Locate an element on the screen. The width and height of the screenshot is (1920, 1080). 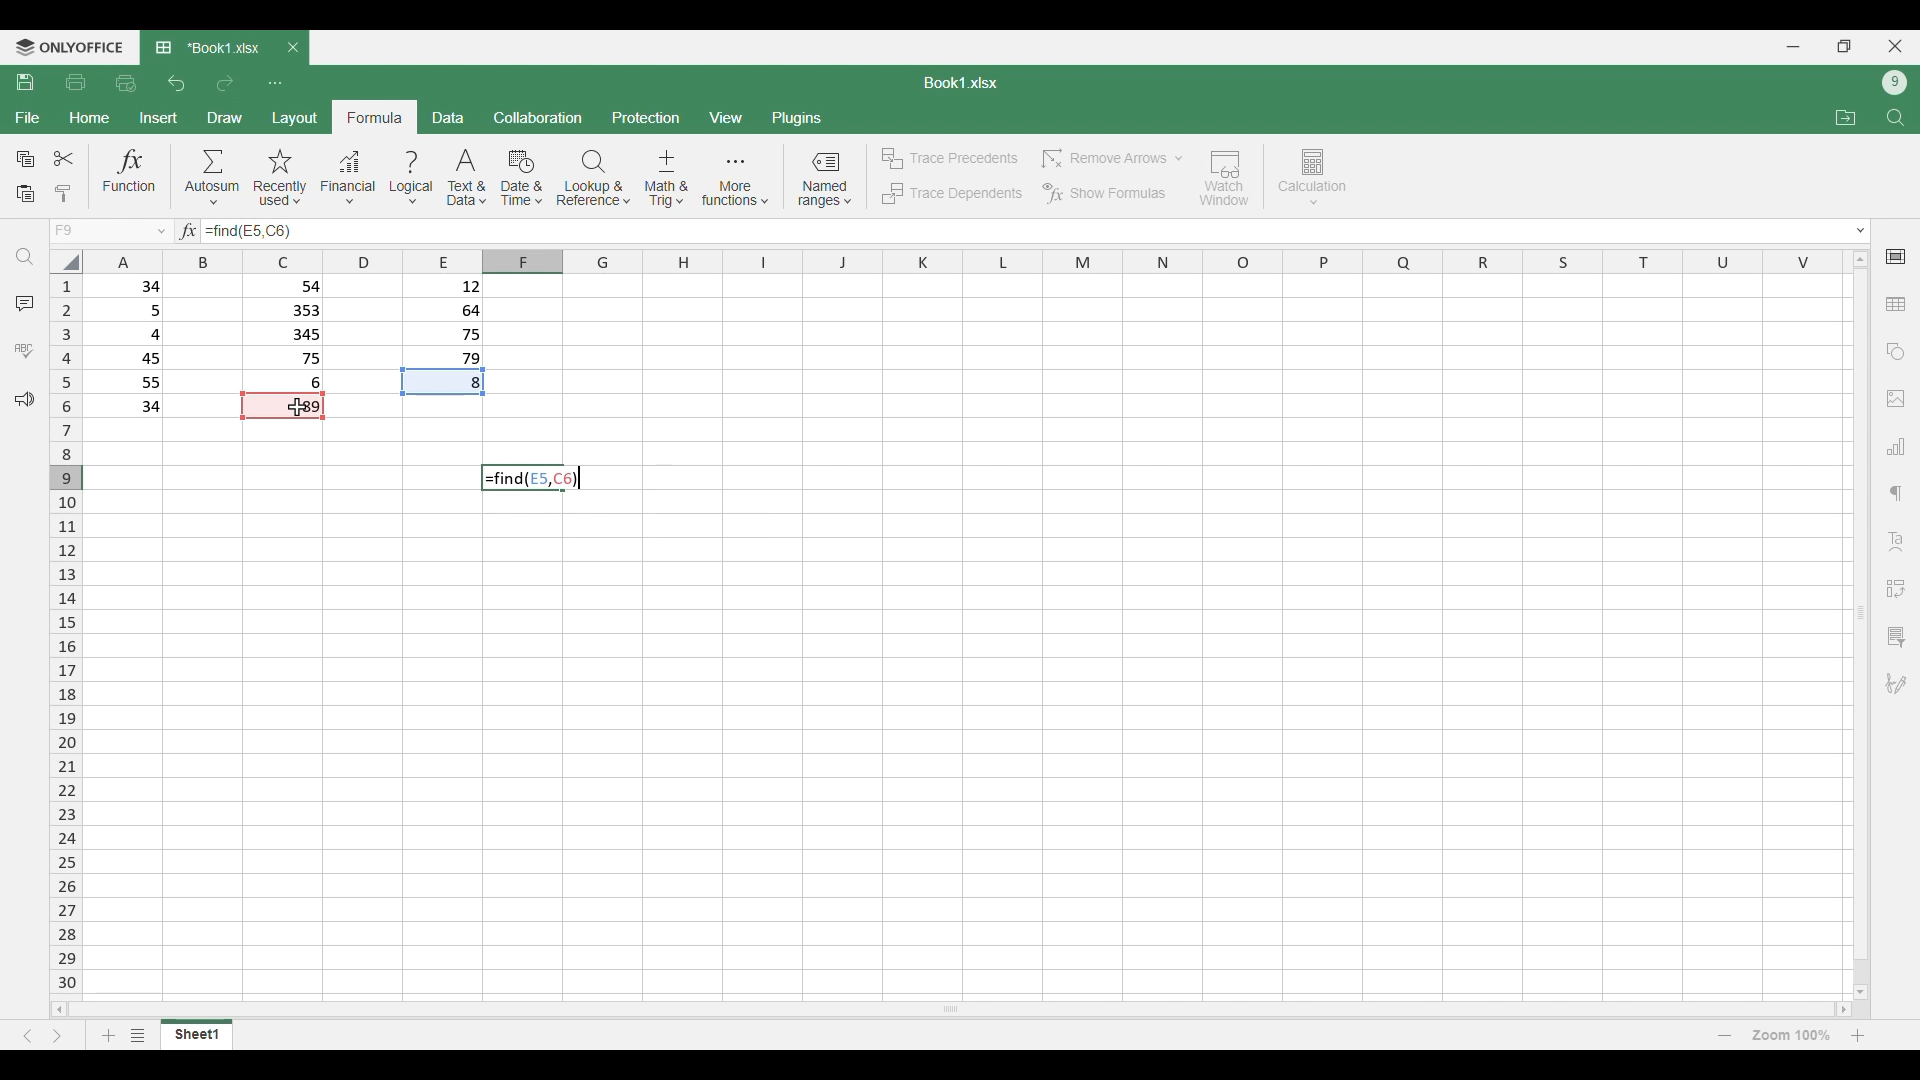
Indicates text box for equations  is located at coordinates (186, 231).